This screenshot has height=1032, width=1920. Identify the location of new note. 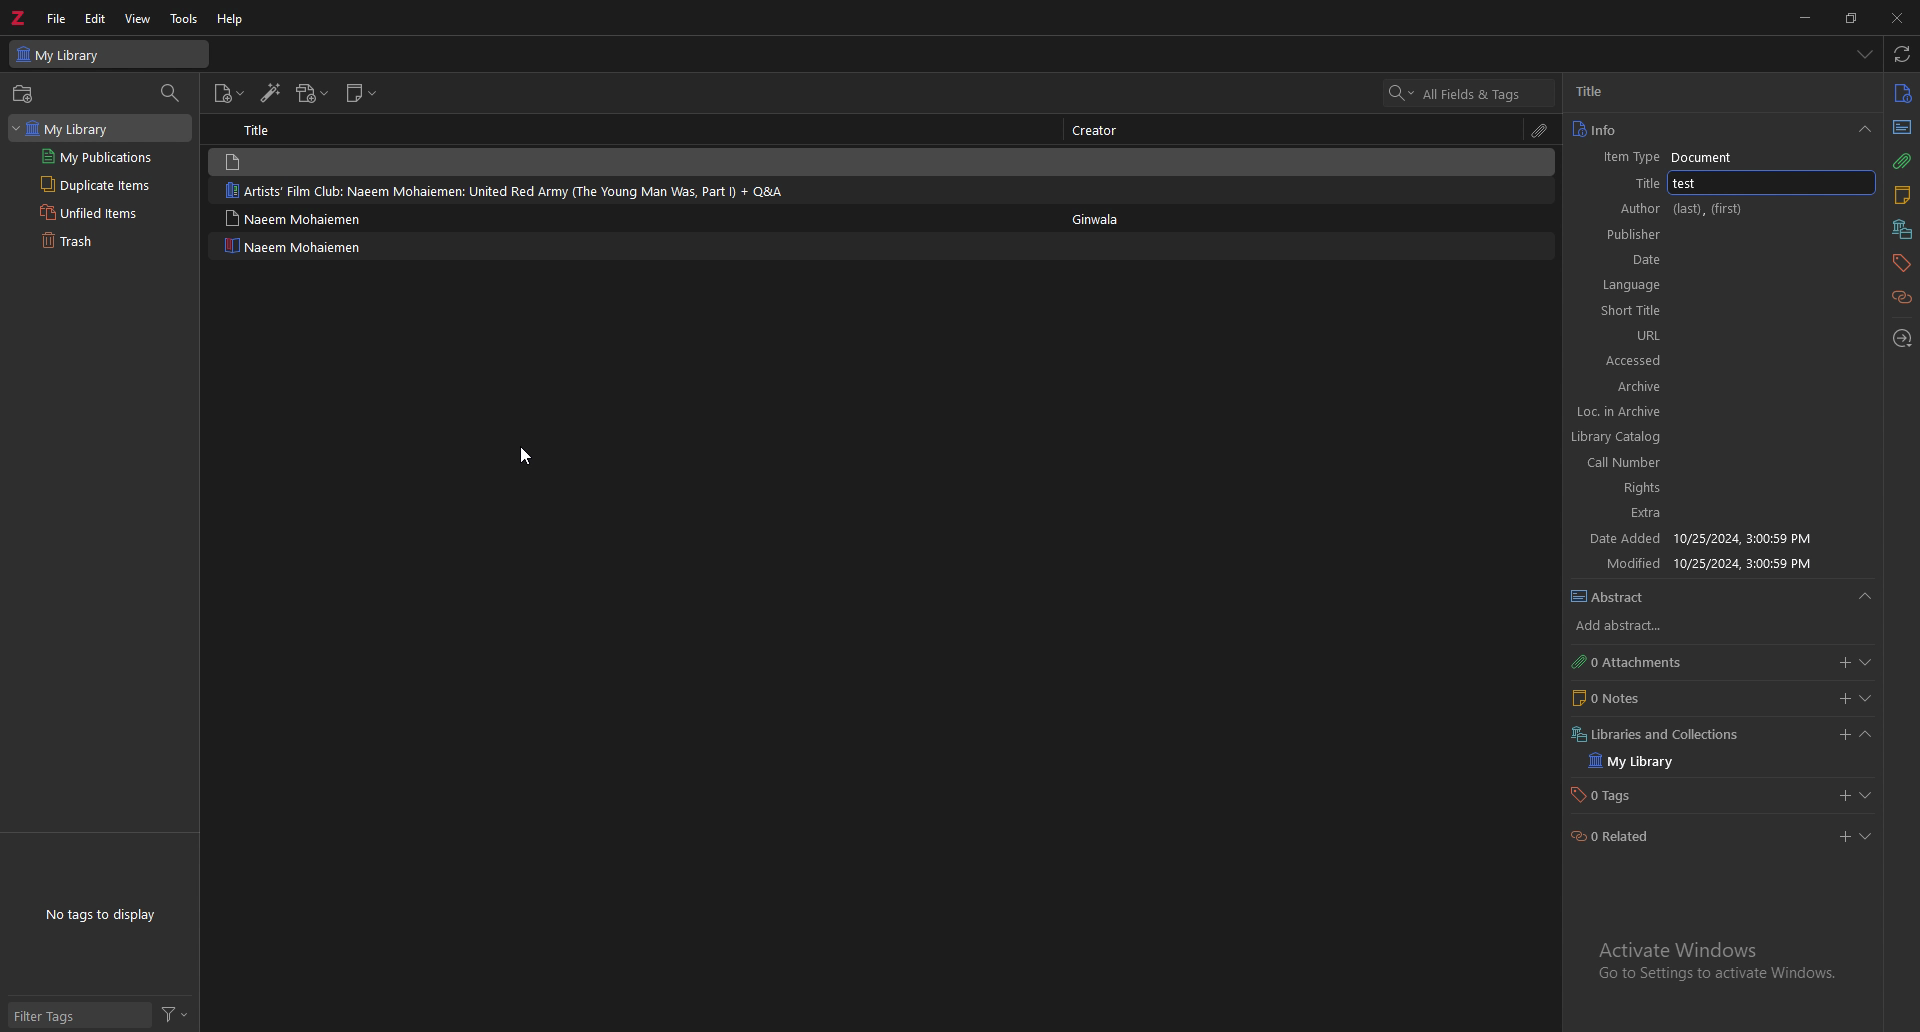
(363, 93).